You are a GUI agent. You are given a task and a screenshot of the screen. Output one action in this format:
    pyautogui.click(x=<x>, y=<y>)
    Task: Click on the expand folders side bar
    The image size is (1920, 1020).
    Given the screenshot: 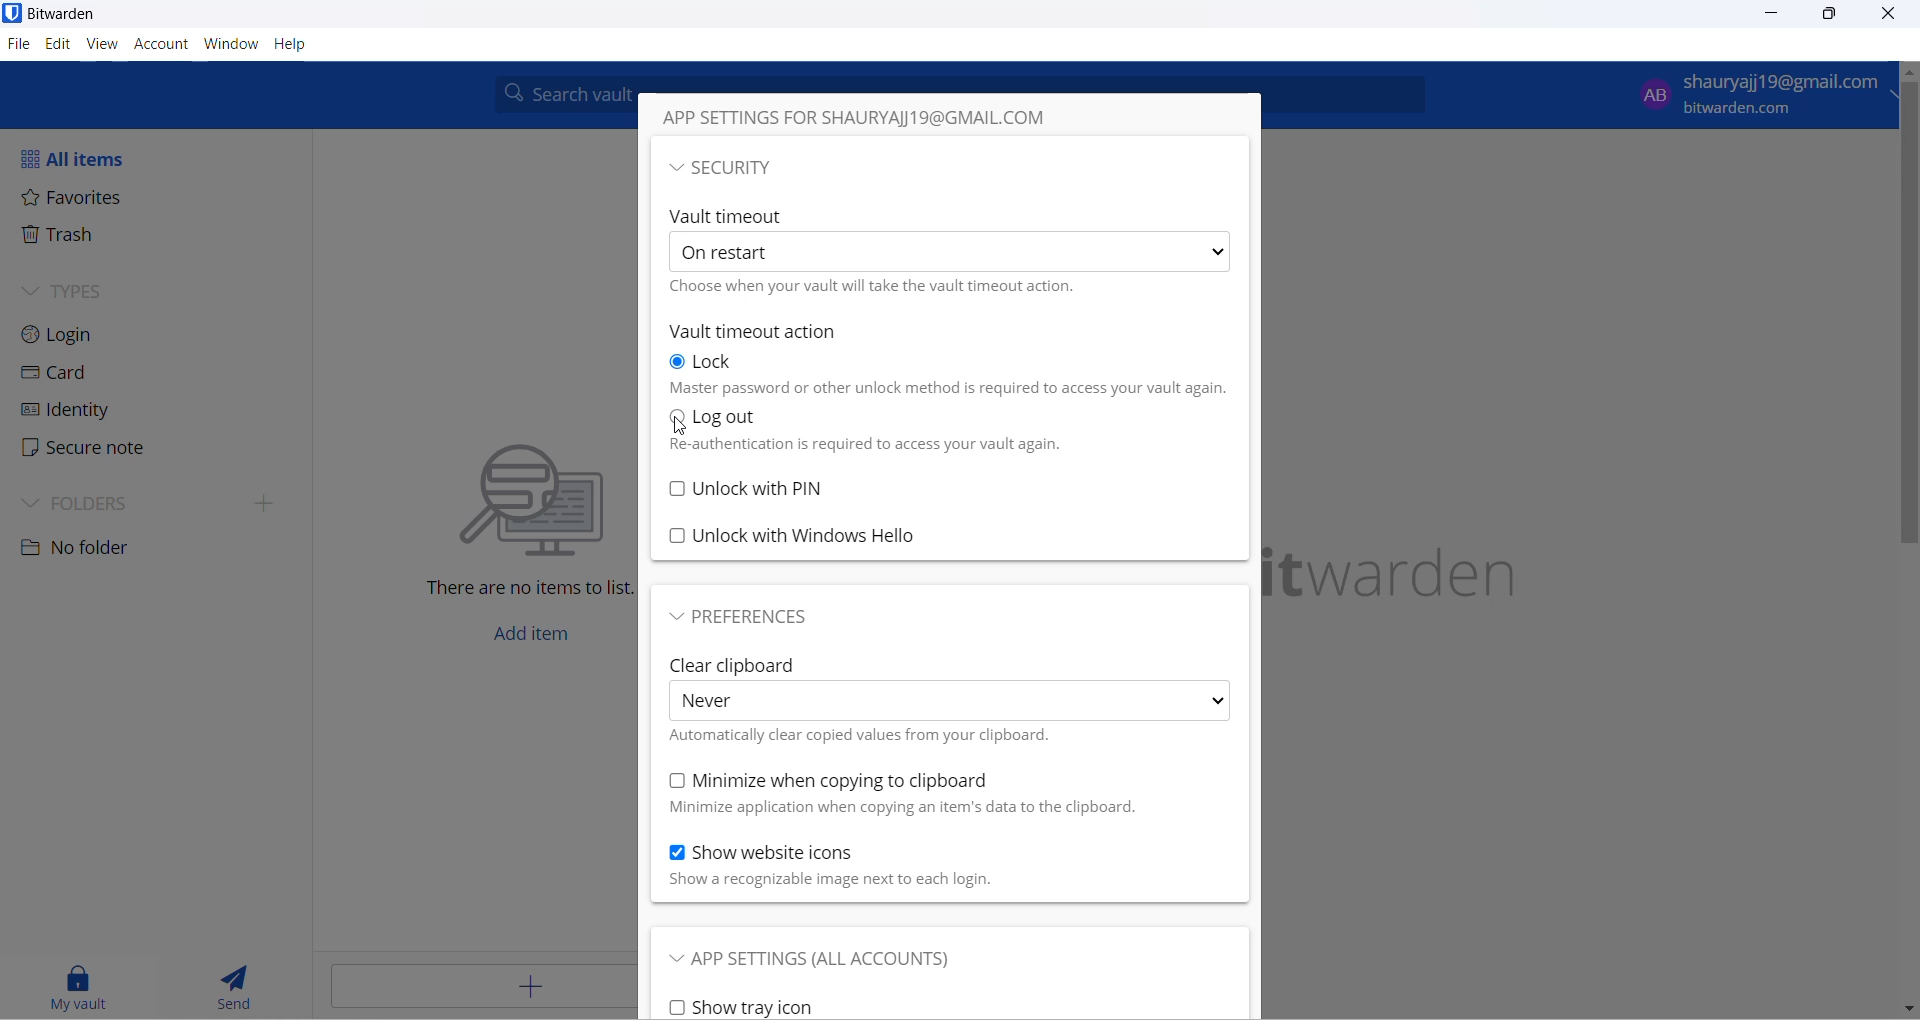 What is the action you would take?
    pyautogui.click(x=267, y=507)
    